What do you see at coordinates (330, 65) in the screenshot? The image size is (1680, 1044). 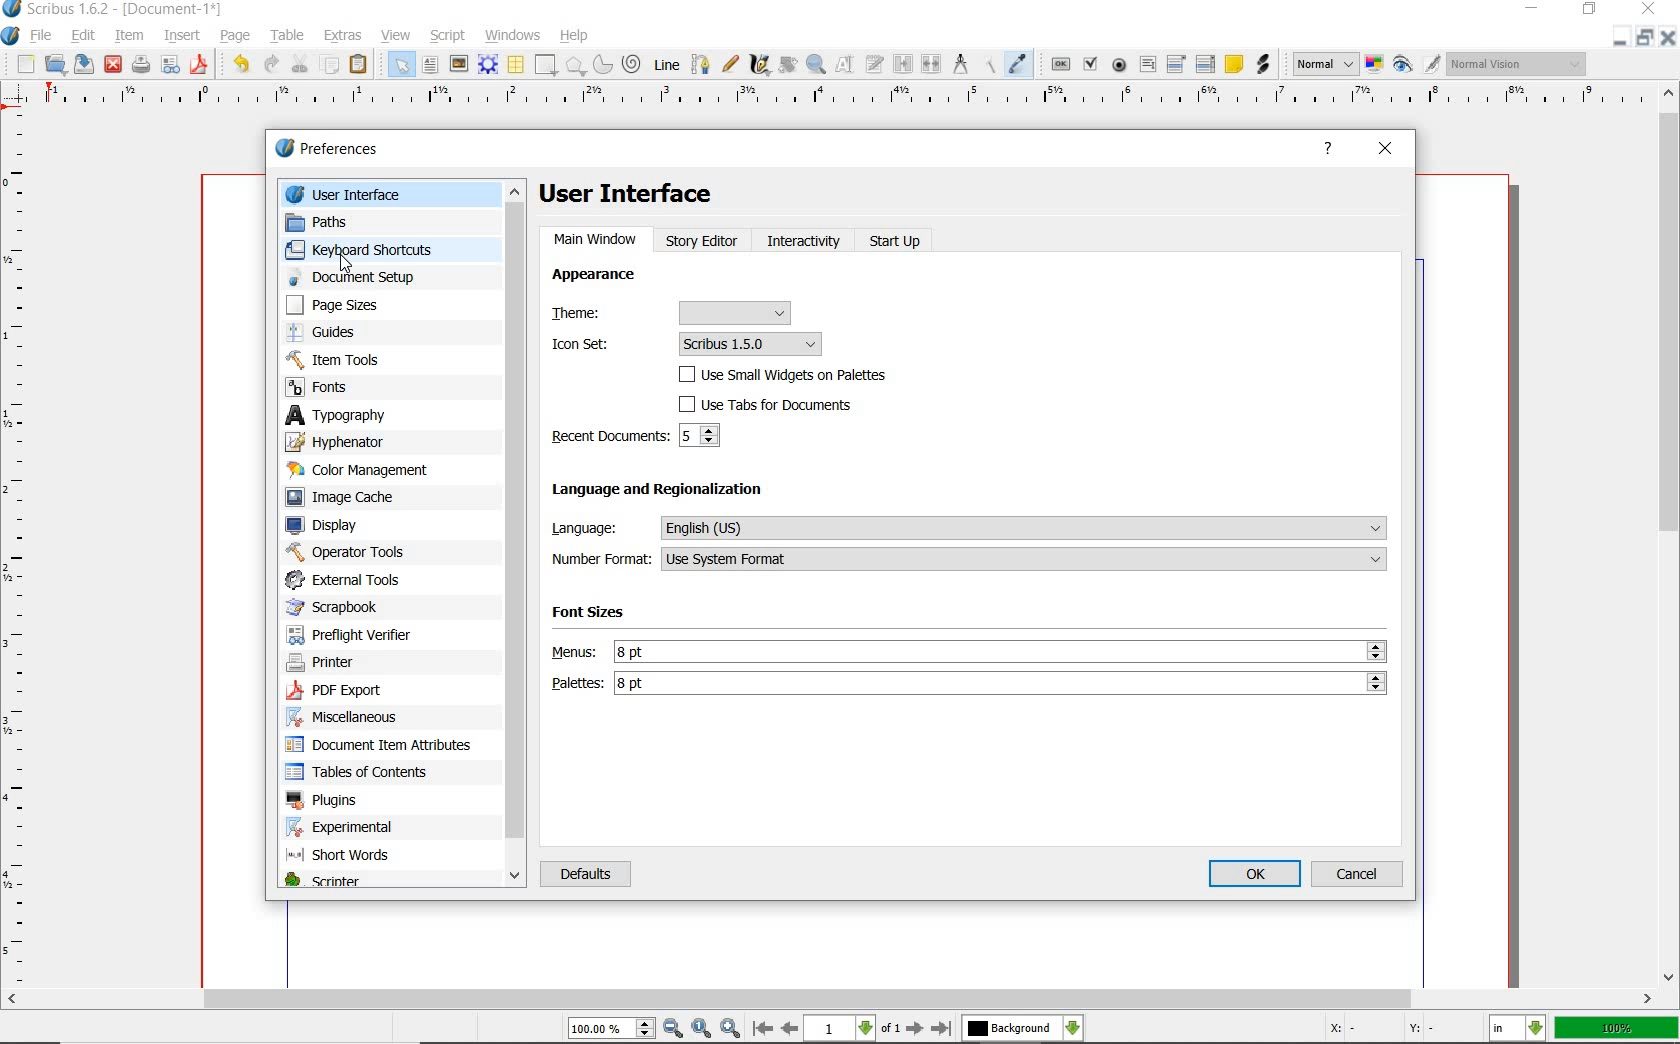 I see `copy` at bounding box center [330, 65].